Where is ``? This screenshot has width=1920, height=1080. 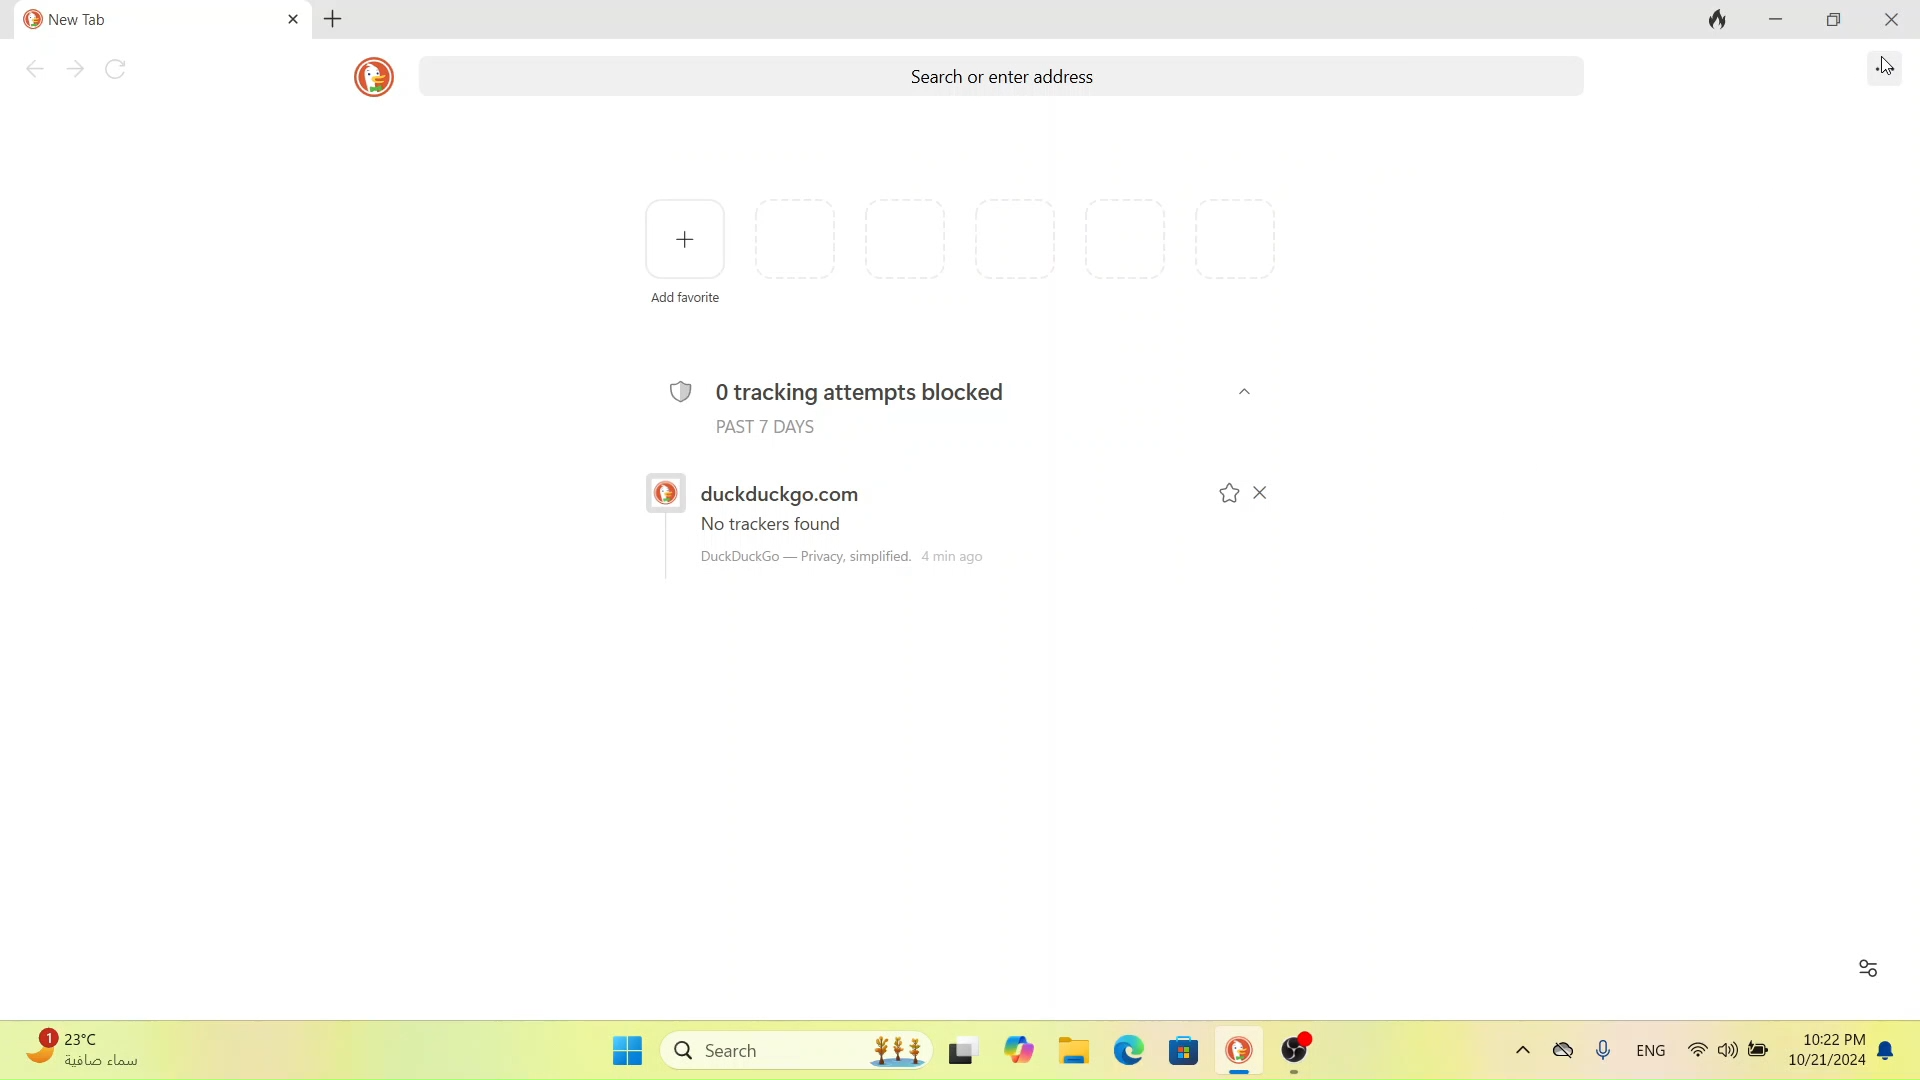
 is located at coordinates (1719, 22).